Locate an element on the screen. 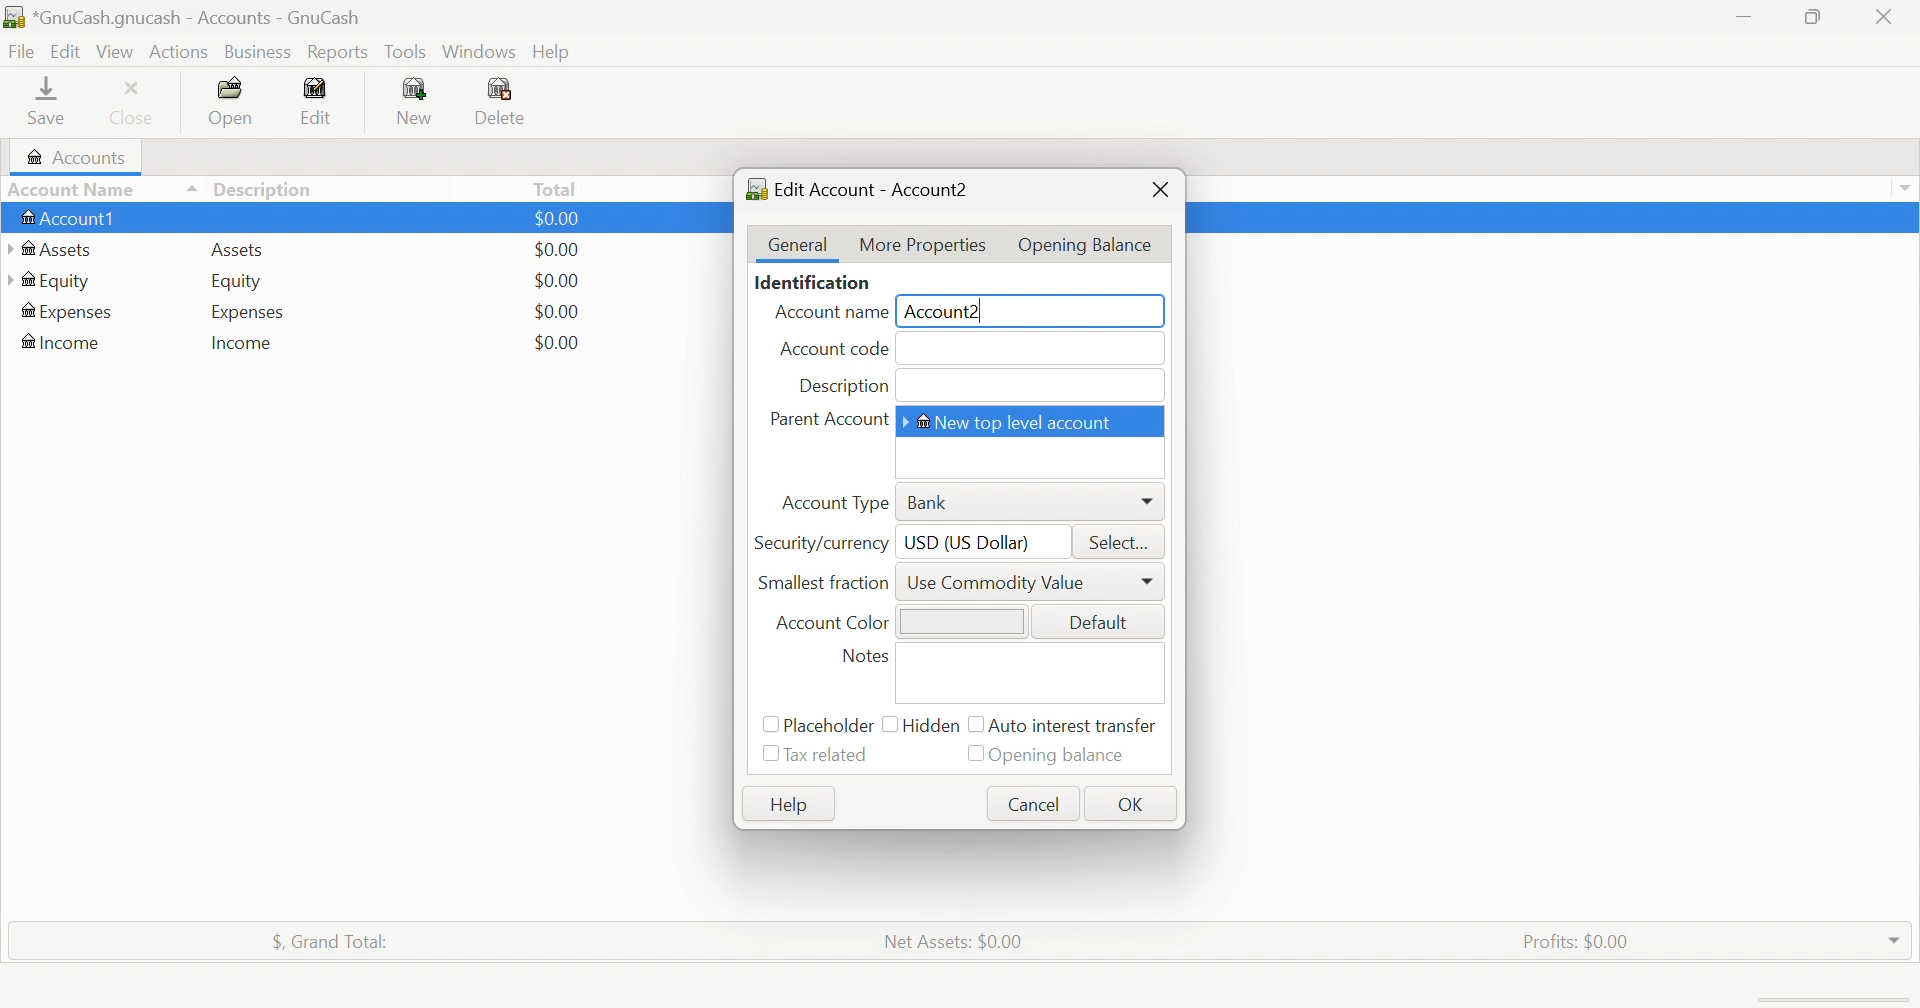 This screenshot has width=1920, height=1008. Help is located at coordinates (793, 808).